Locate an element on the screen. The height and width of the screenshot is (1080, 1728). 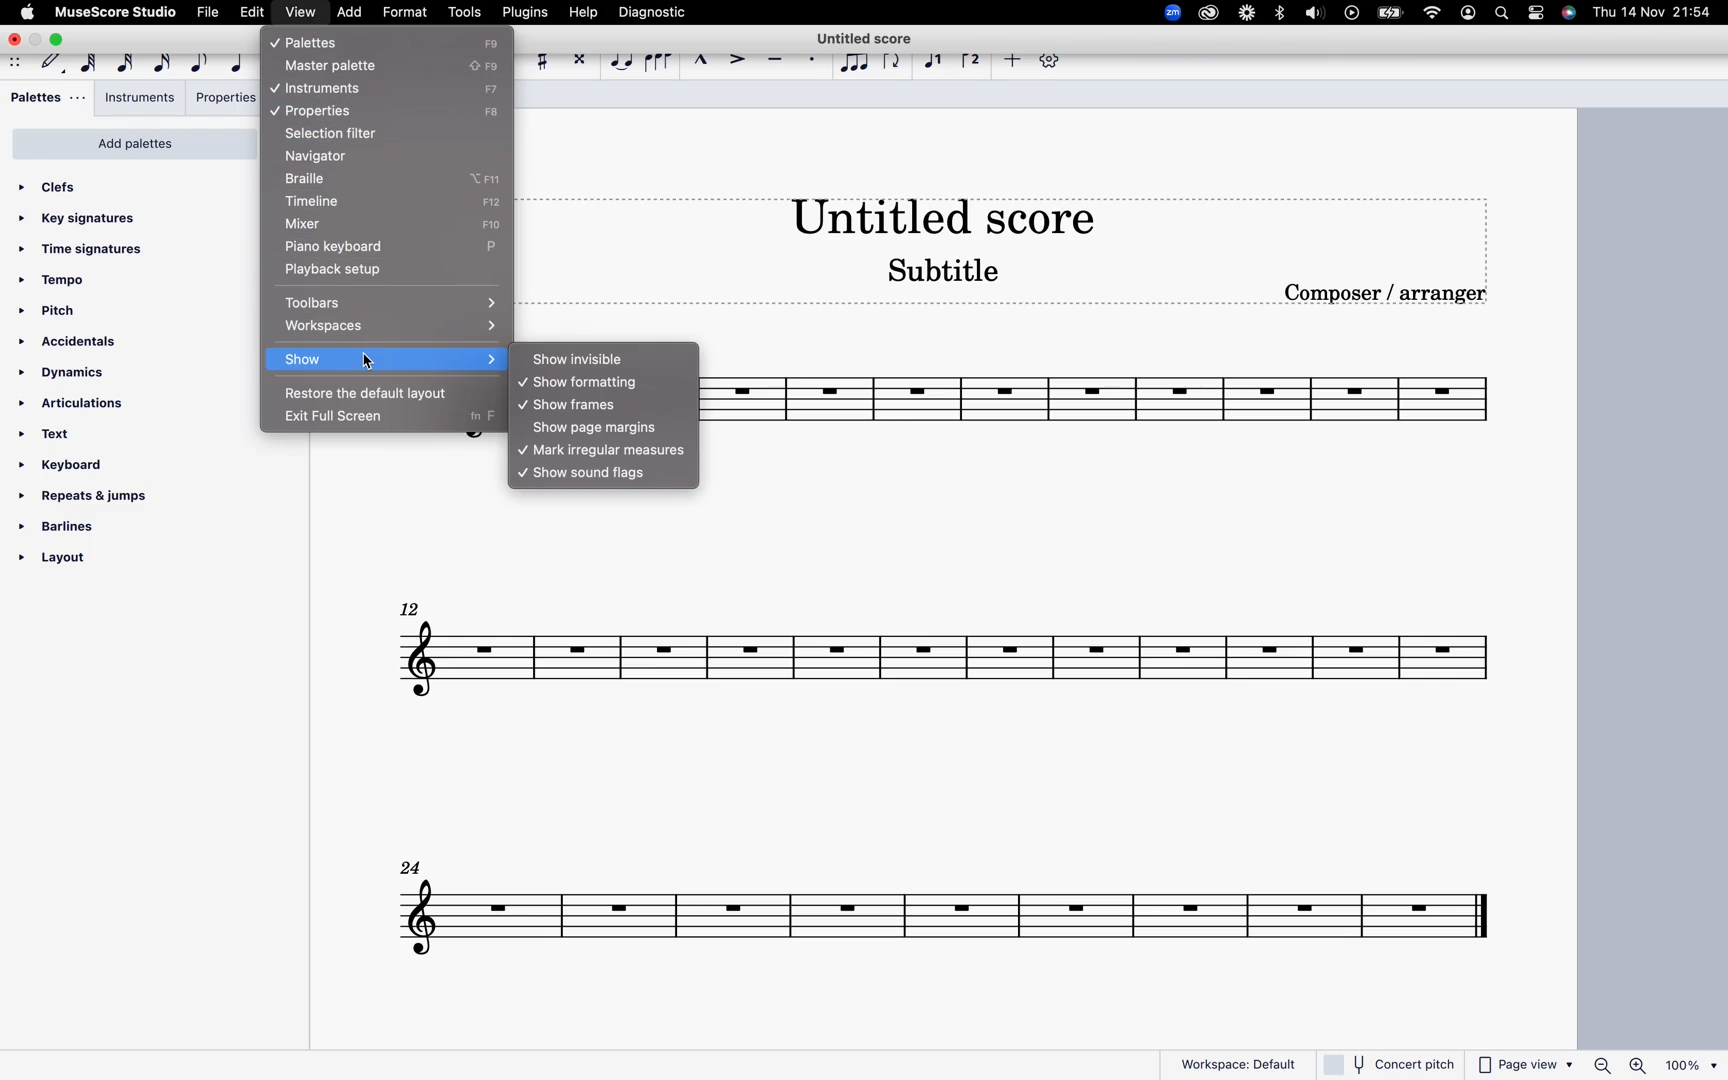
show is located at coordinates (384, 361).